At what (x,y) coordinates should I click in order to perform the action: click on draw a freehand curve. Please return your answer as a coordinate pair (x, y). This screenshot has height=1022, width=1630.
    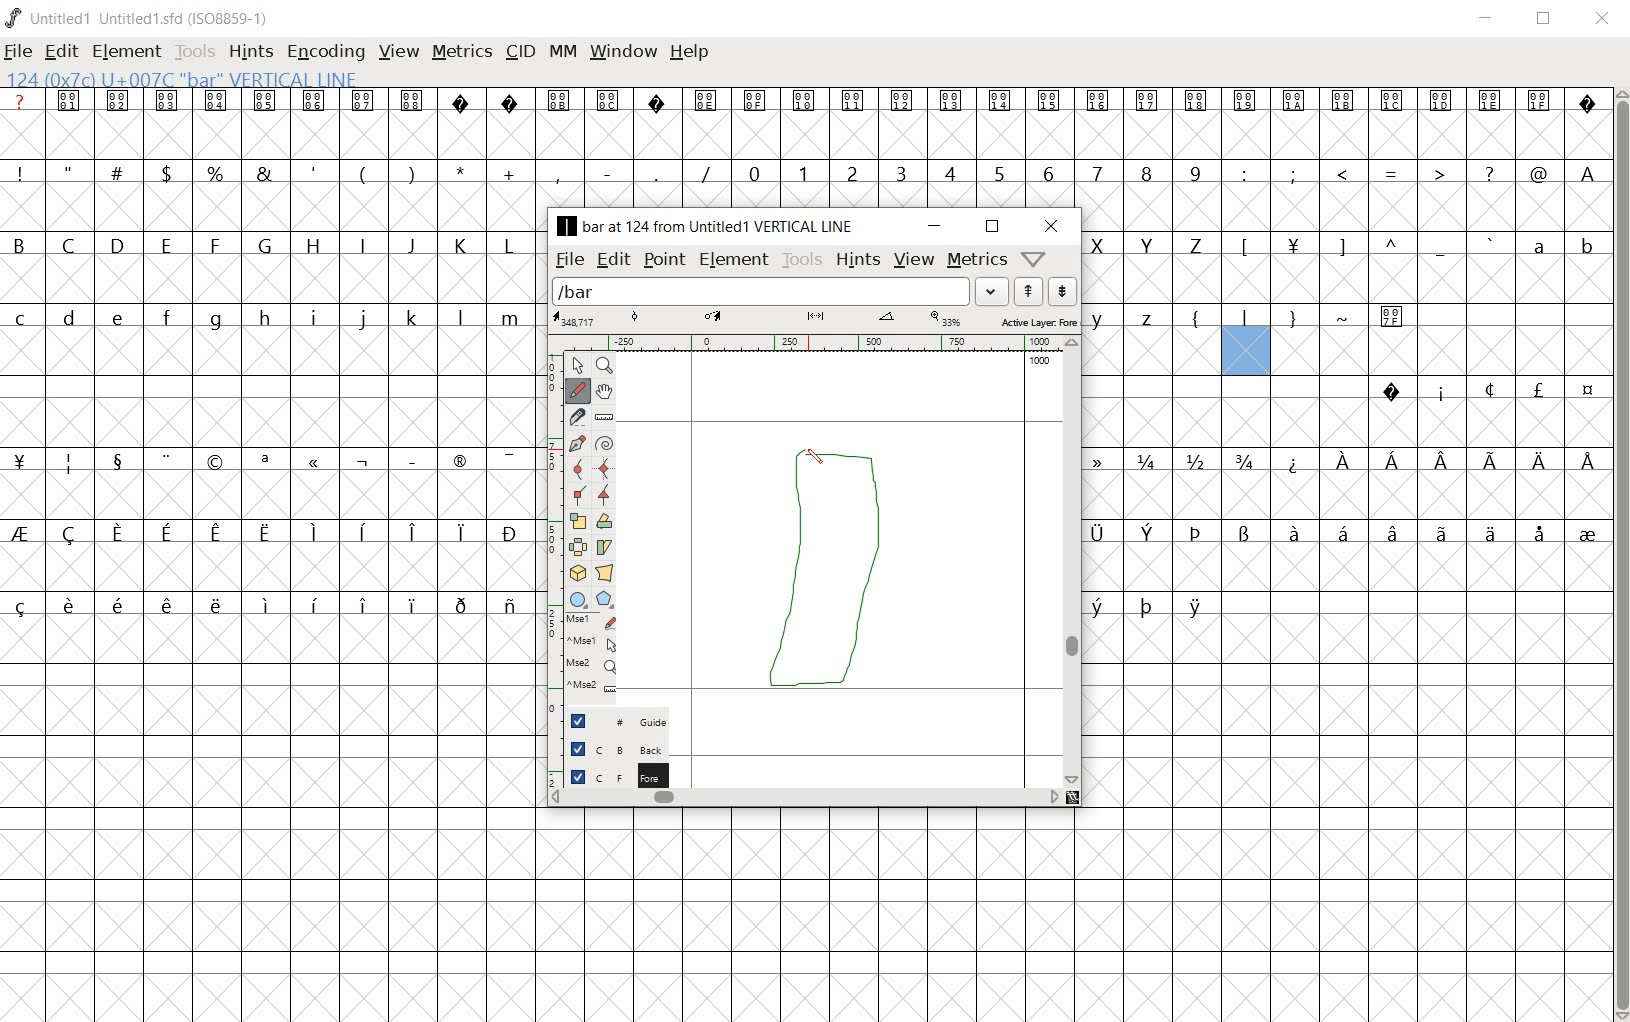
    Looking at the image, I should click on (578, 390).